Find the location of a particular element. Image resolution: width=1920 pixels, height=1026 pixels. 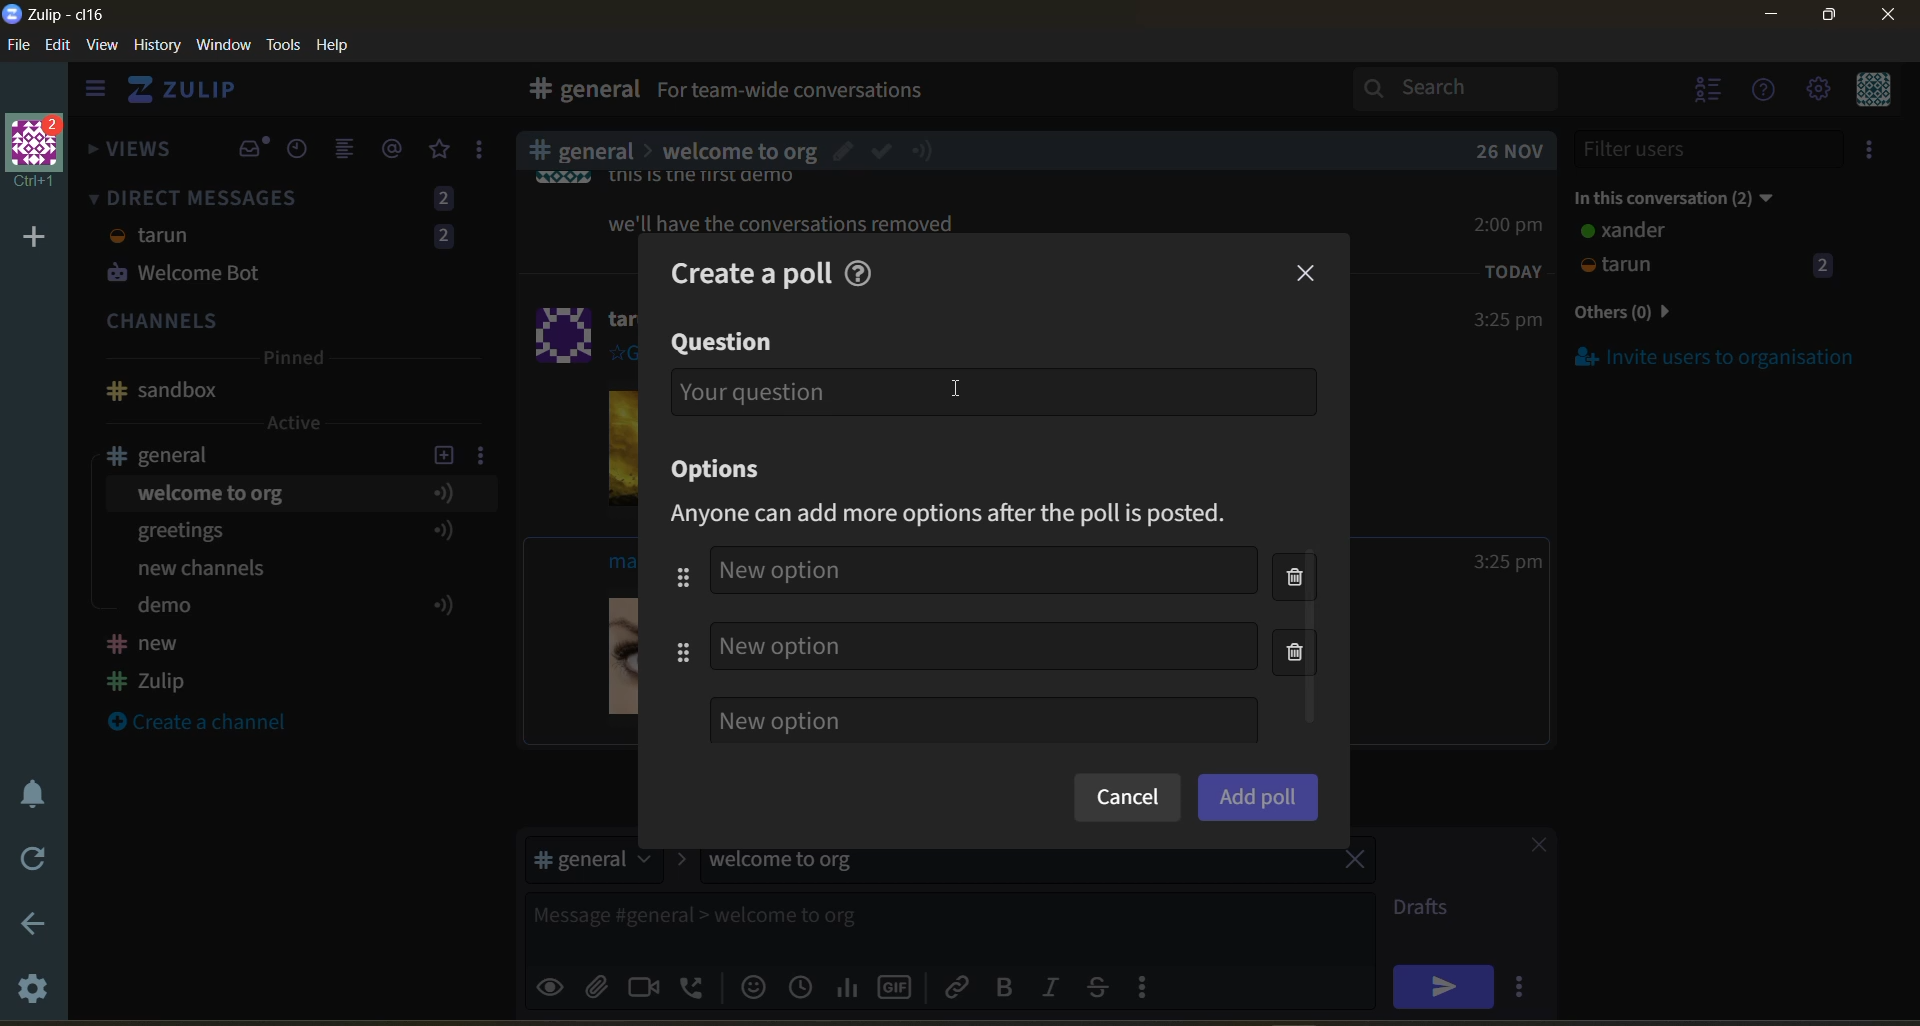

send options is located at coordinates (1525, 986).